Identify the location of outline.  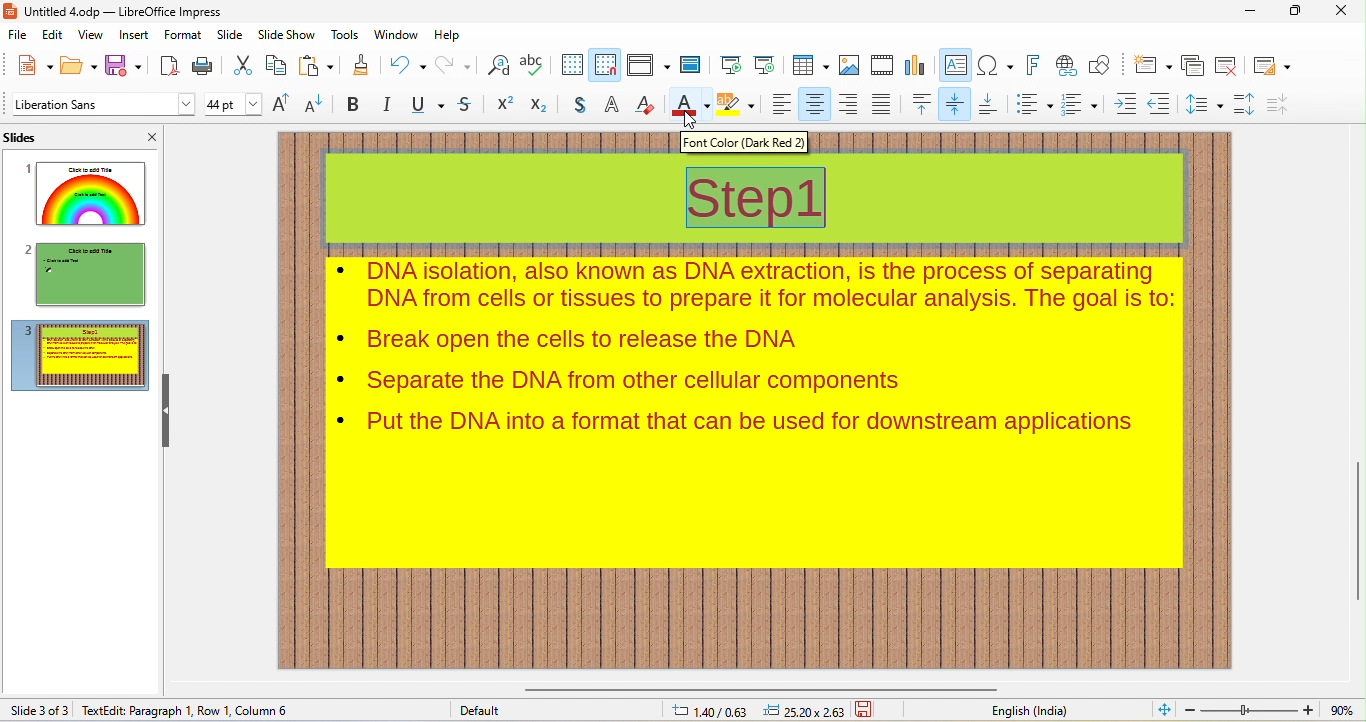
(613, 105).